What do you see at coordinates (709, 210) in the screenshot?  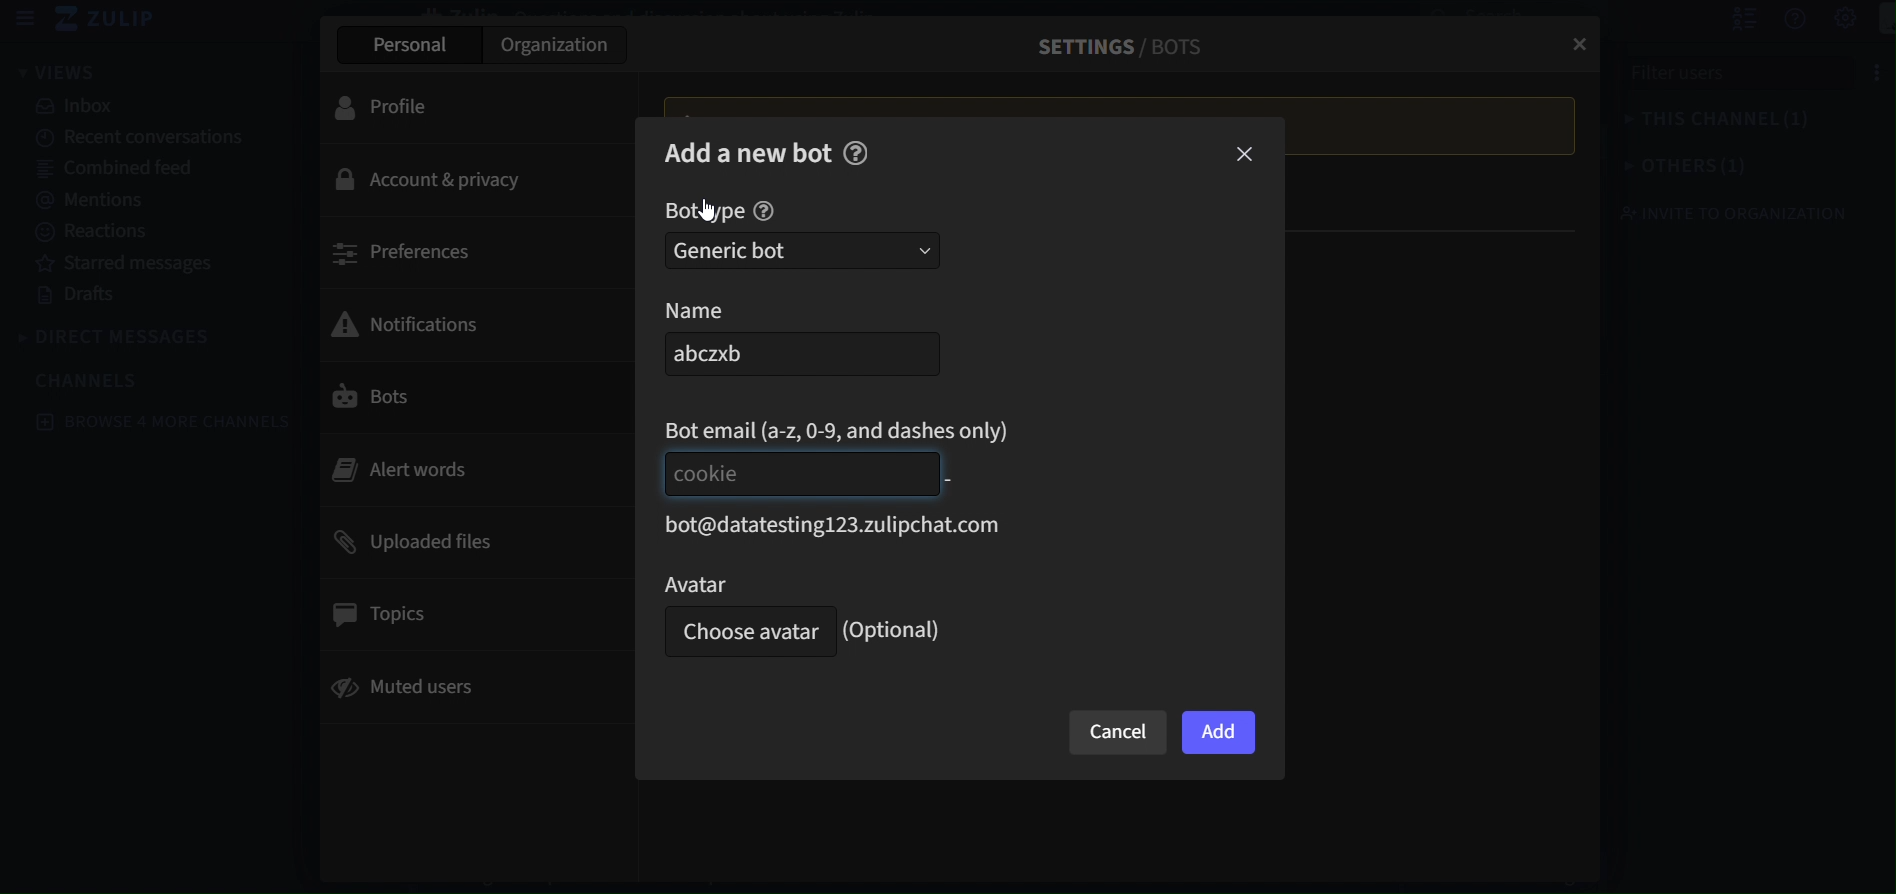 I see `Cursor` at bounding box center [709, 210].